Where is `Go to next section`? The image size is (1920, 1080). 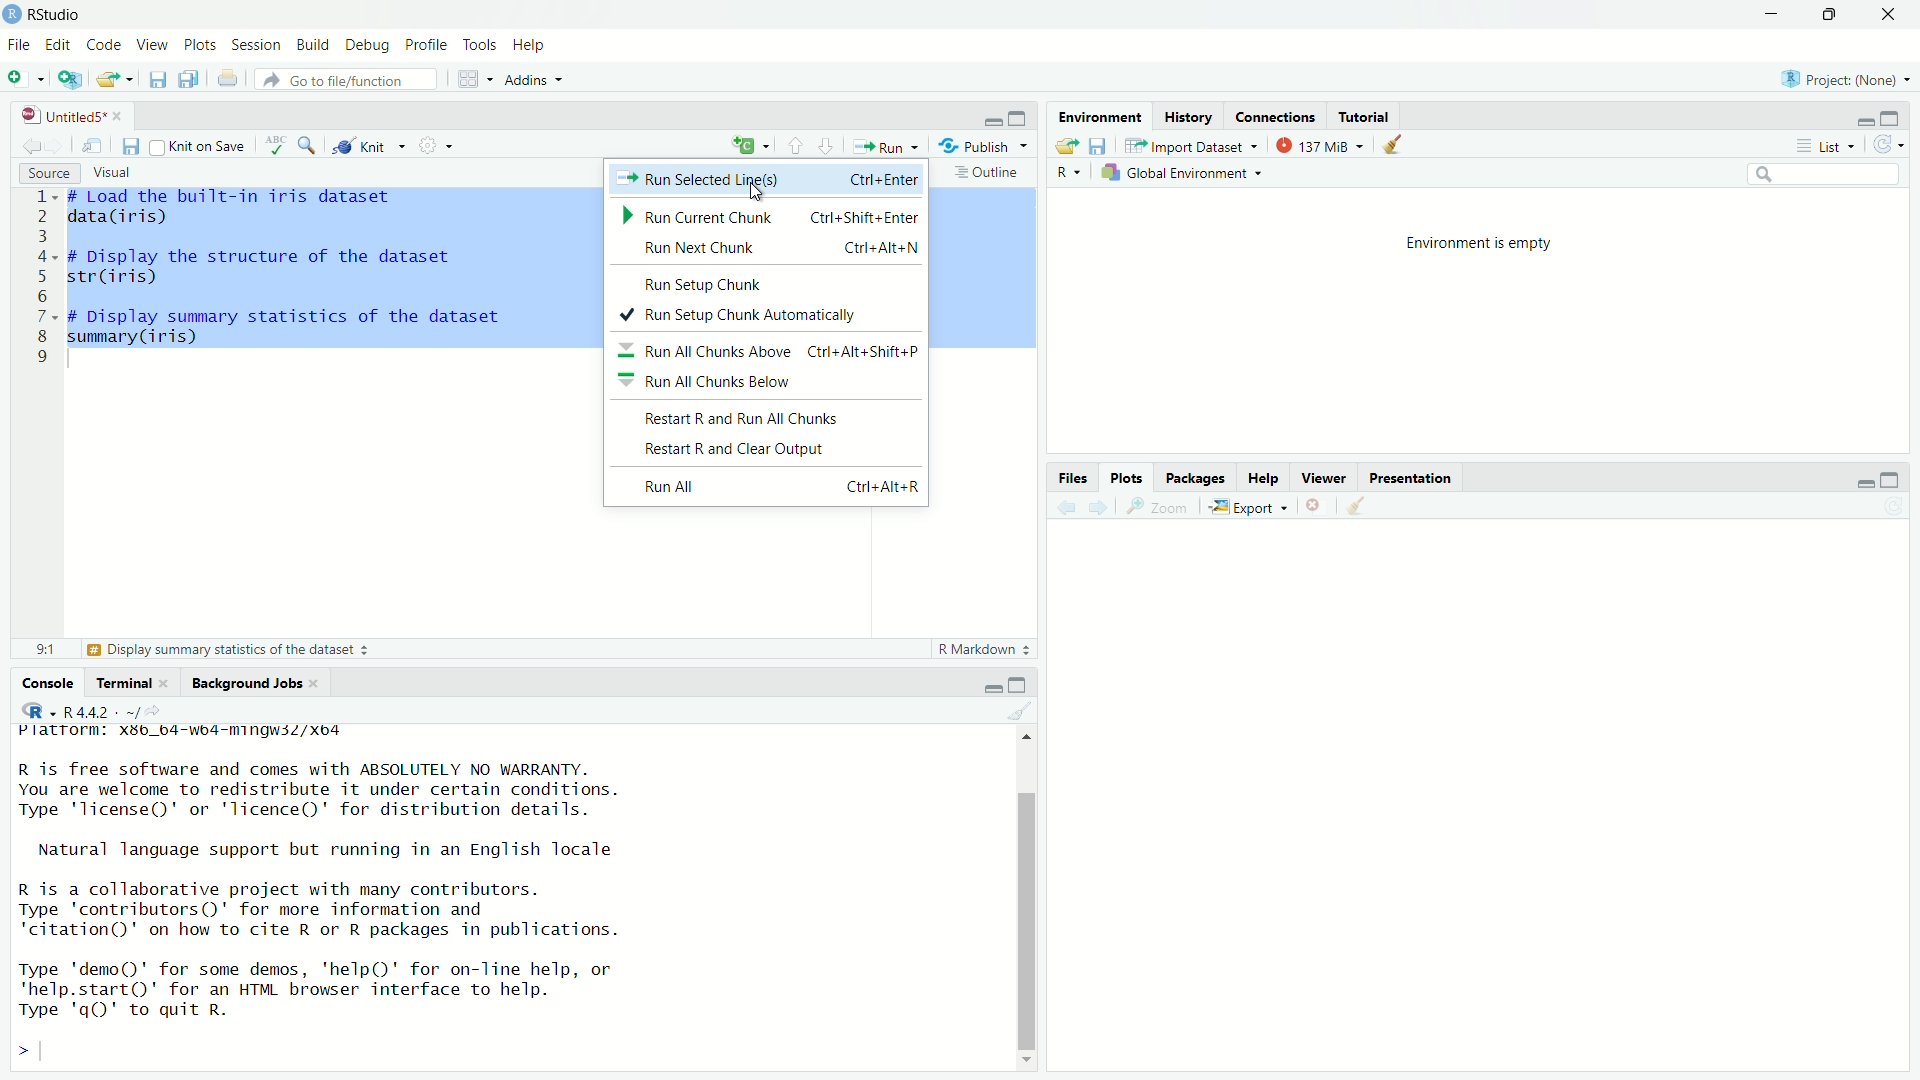 Go to next section is located at coordinates (828, 146).